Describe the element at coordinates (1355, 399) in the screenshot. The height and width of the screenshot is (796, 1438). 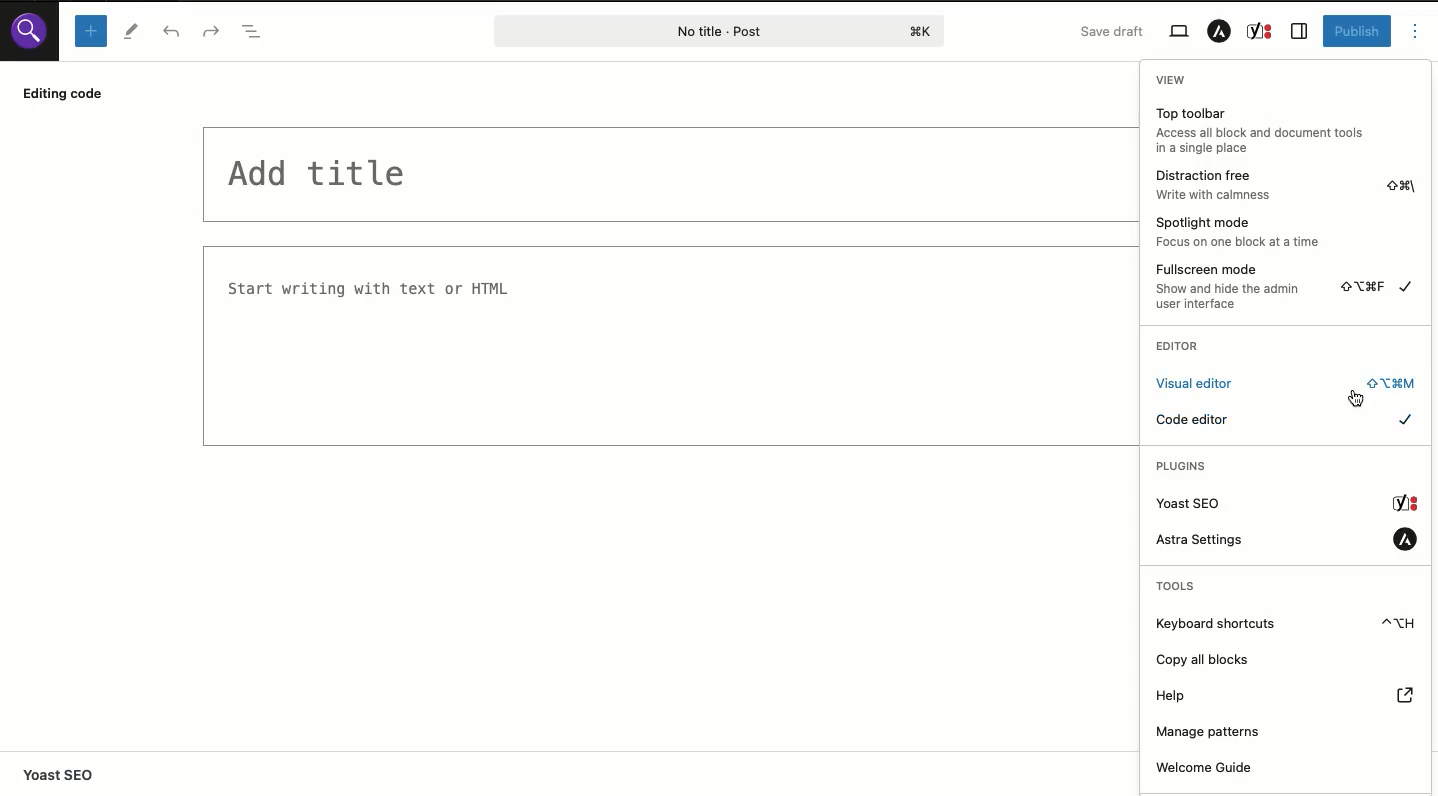
I see `cursor` at that location.